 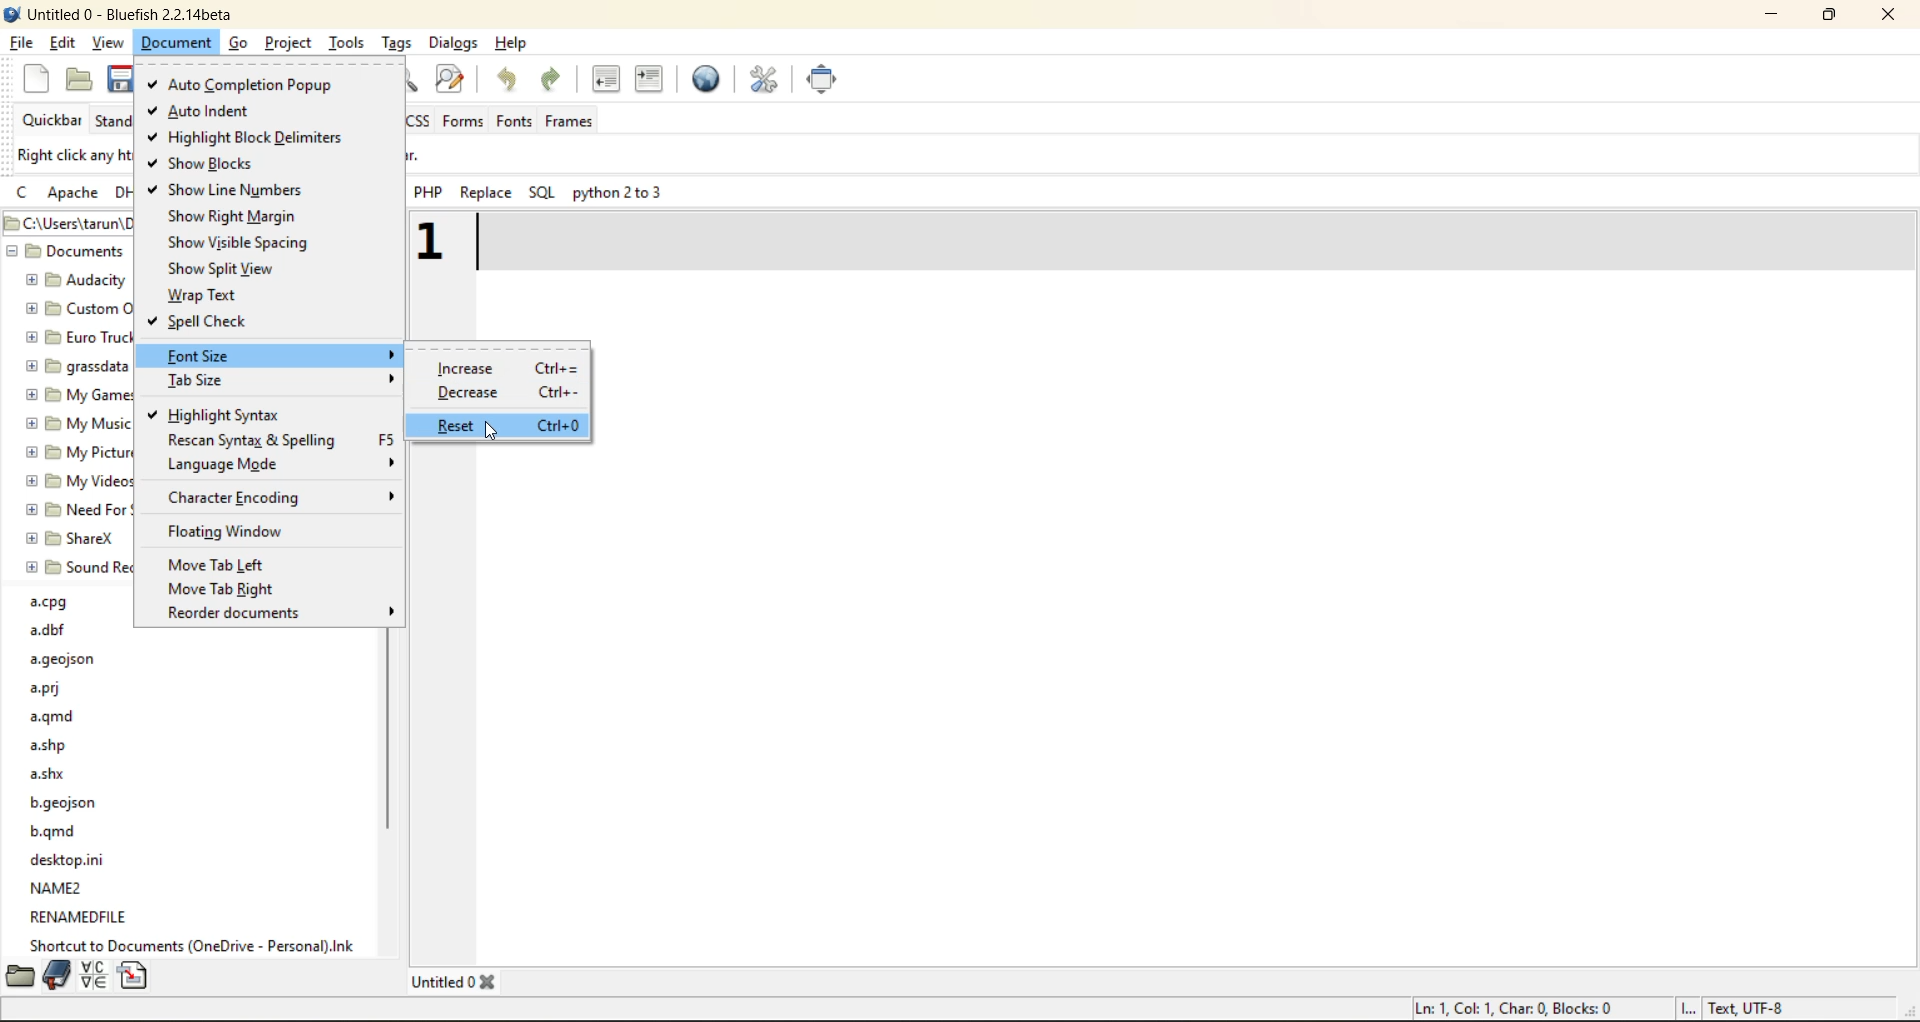 What do you see at coordinates (225, 413) in the screenshot?
I see `highlight syntax` at bounding box center [225, 413].